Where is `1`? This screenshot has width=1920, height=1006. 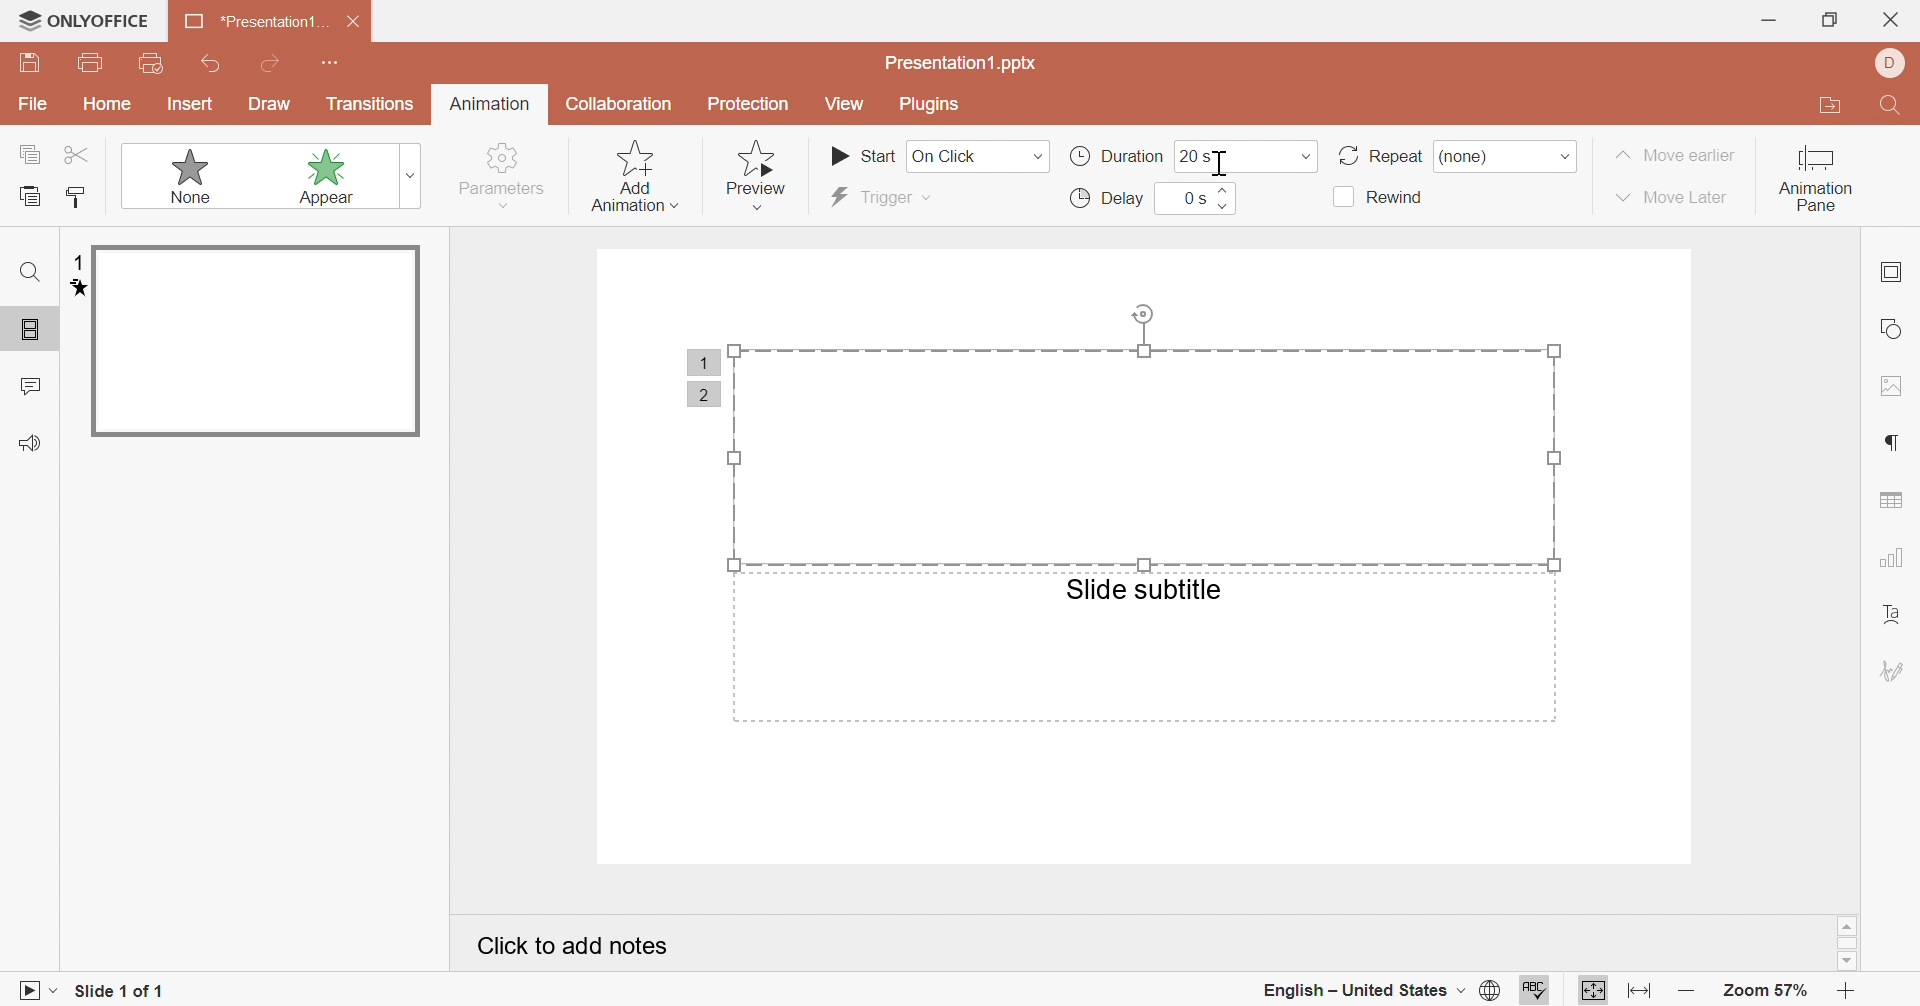
1 is located at coordinates (700, 361).